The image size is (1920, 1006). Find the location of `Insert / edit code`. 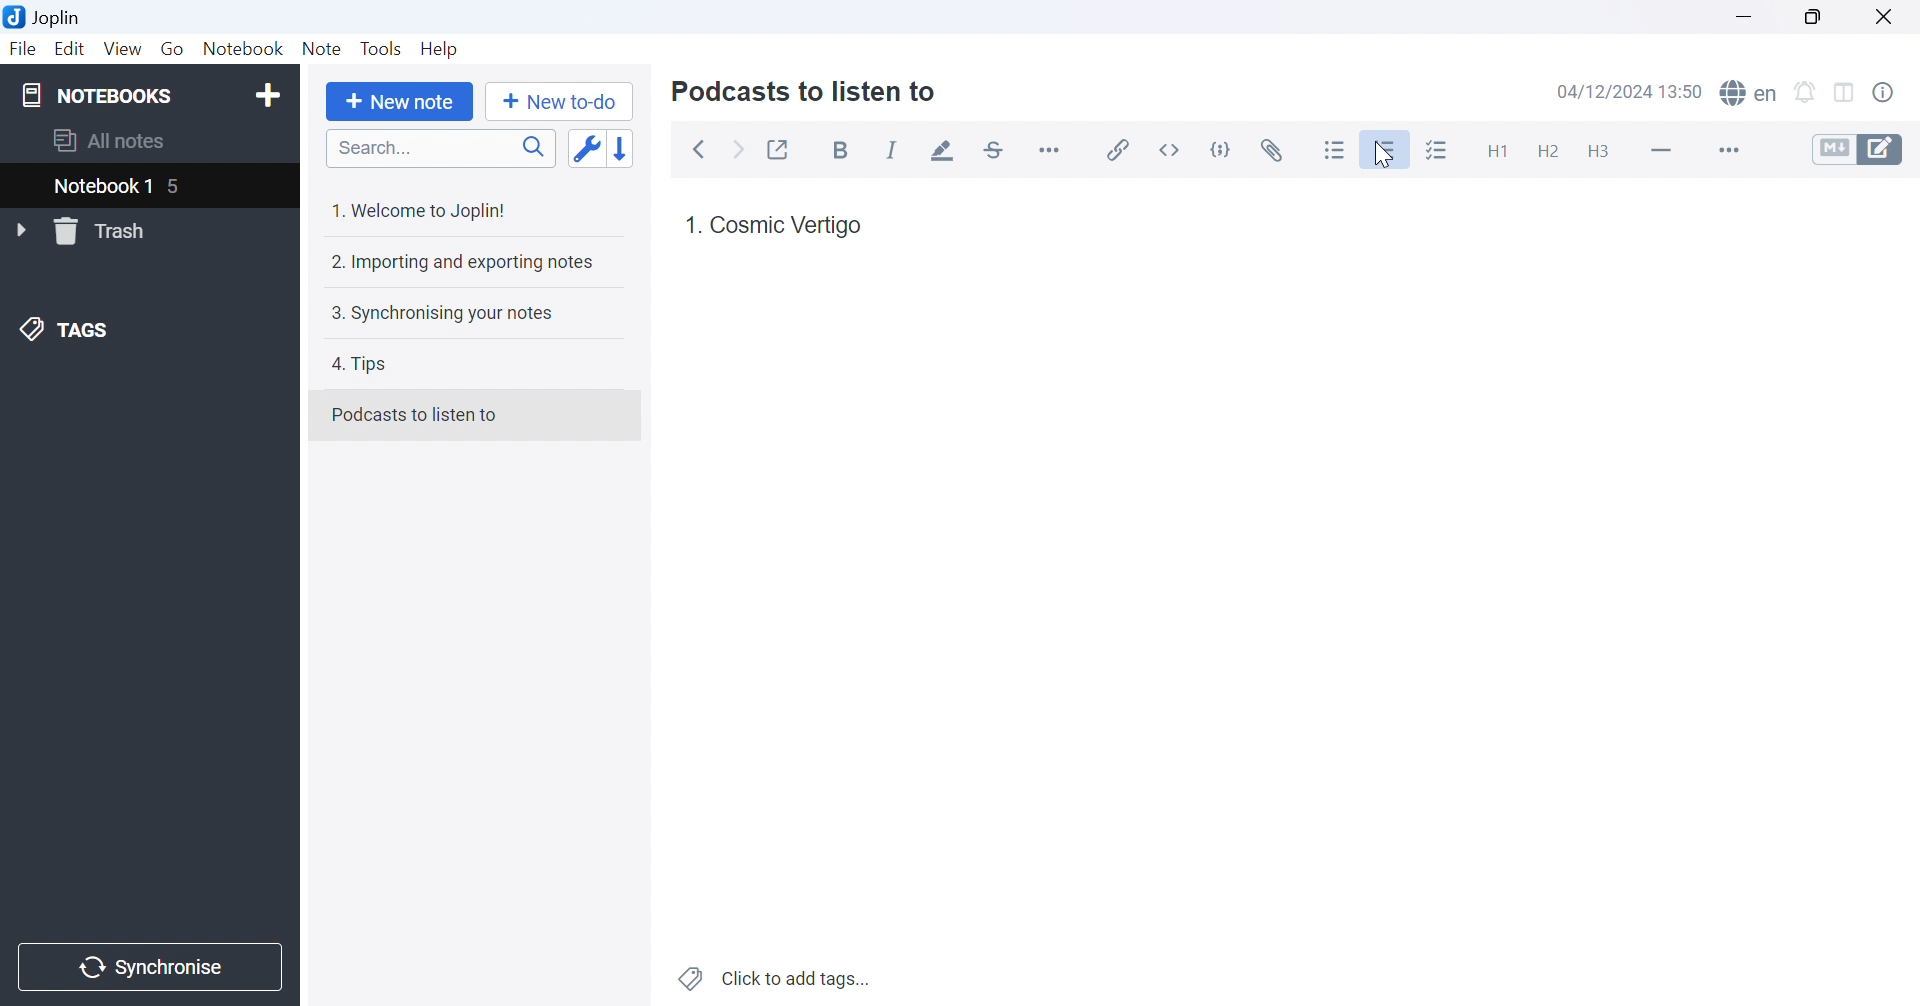

Insert / edit code is located at coordinates (1119, 145).